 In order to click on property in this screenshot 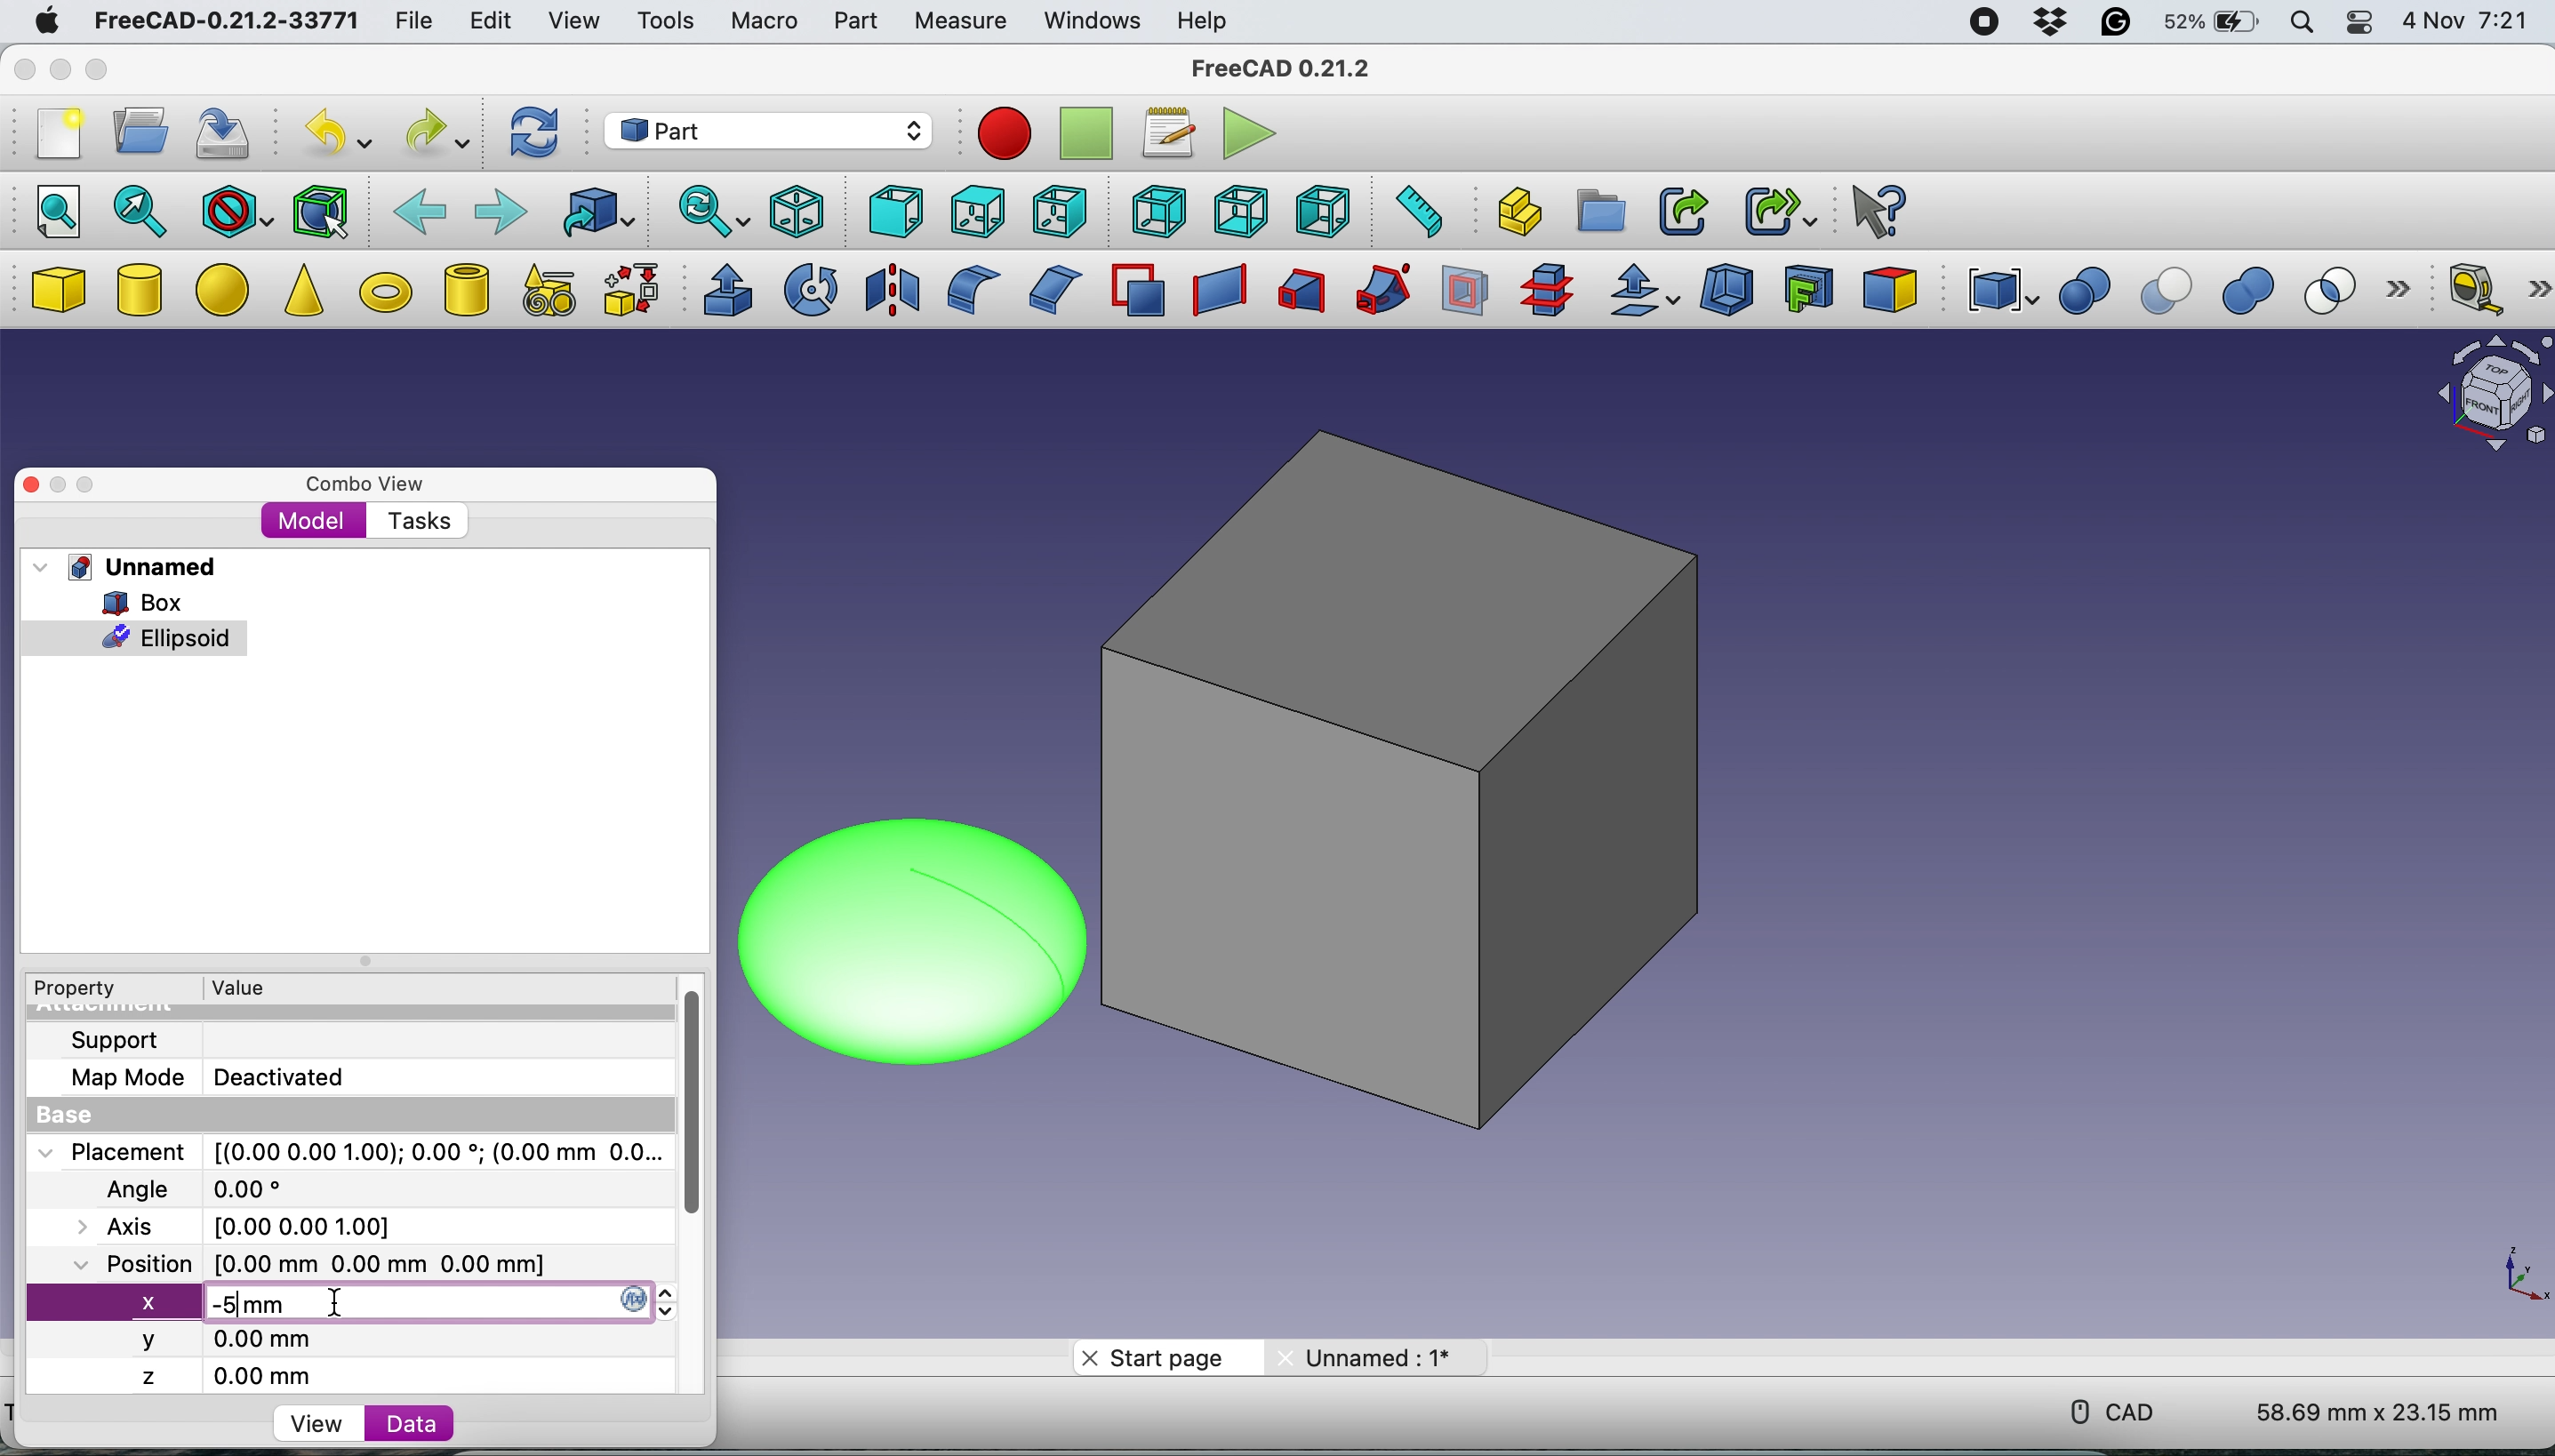, I will do `click(72, 990)`.